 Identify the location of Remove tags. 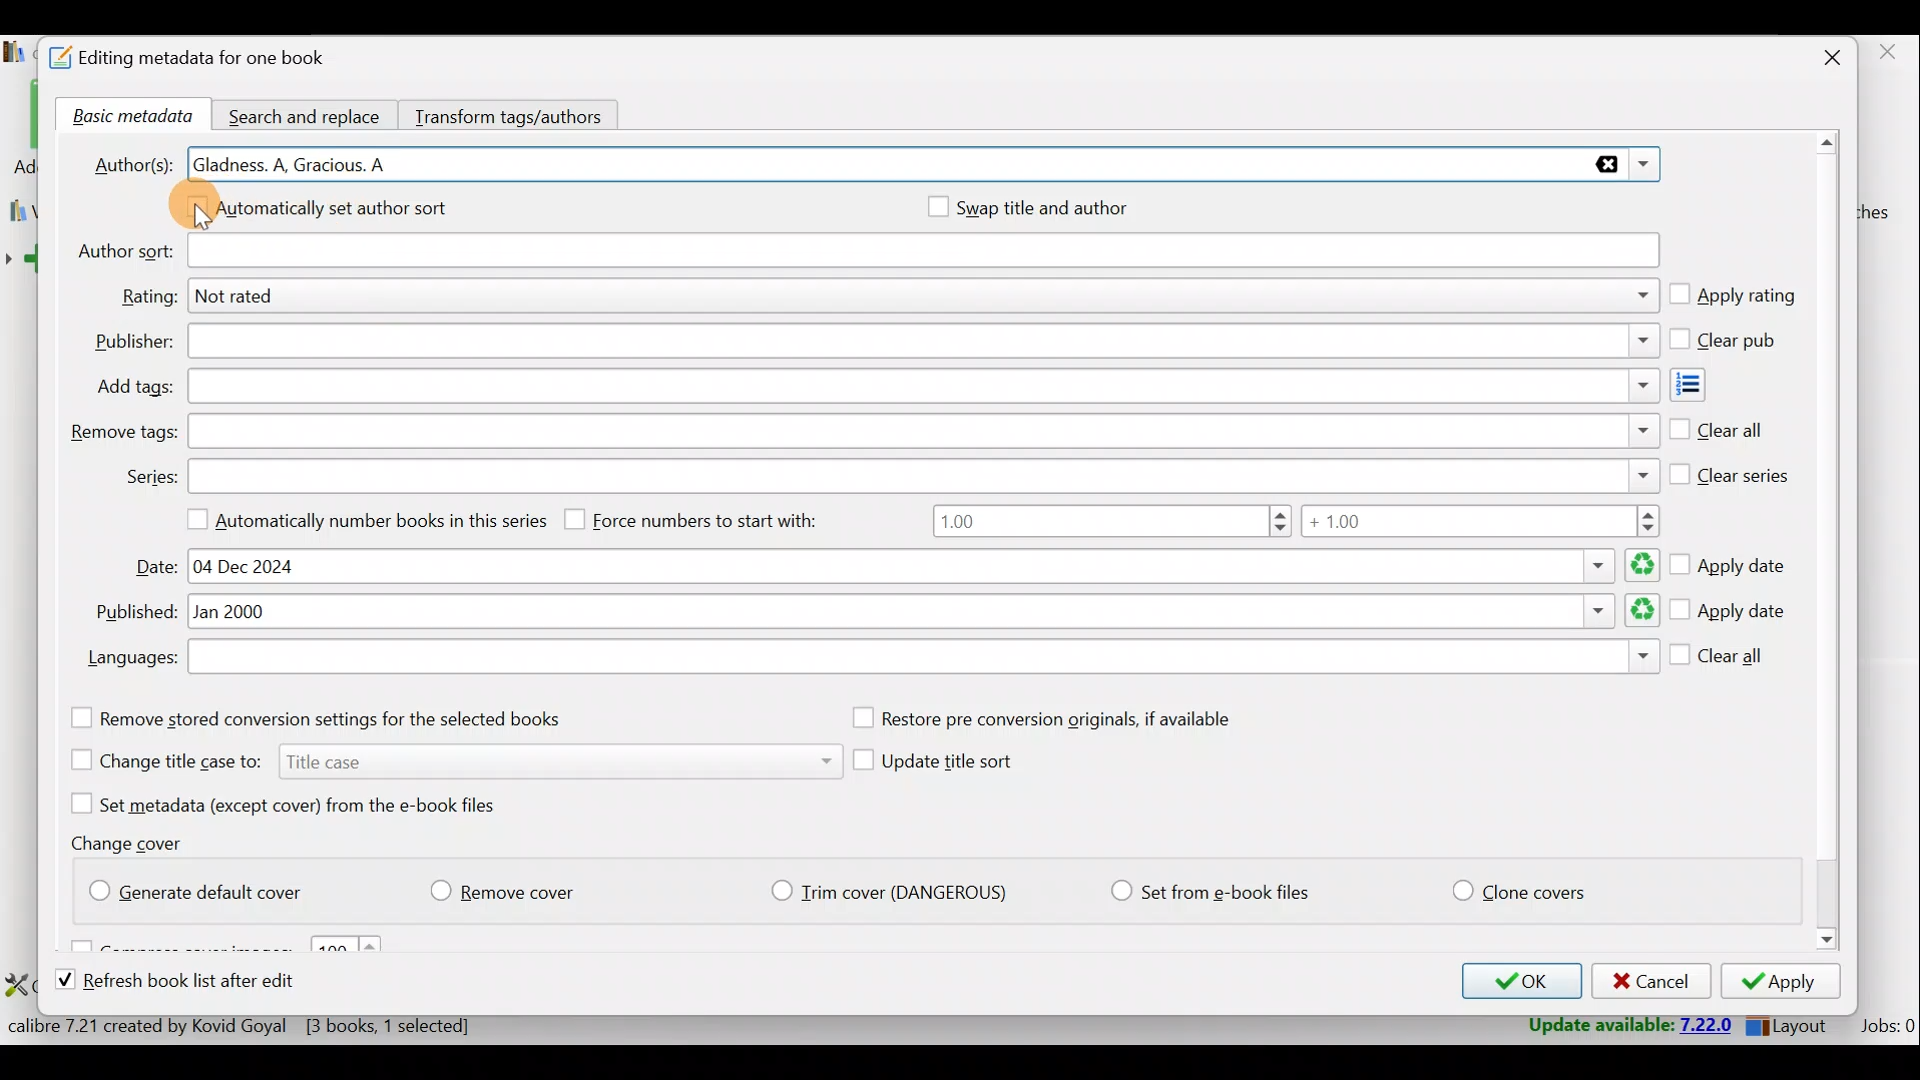
(921, 431).